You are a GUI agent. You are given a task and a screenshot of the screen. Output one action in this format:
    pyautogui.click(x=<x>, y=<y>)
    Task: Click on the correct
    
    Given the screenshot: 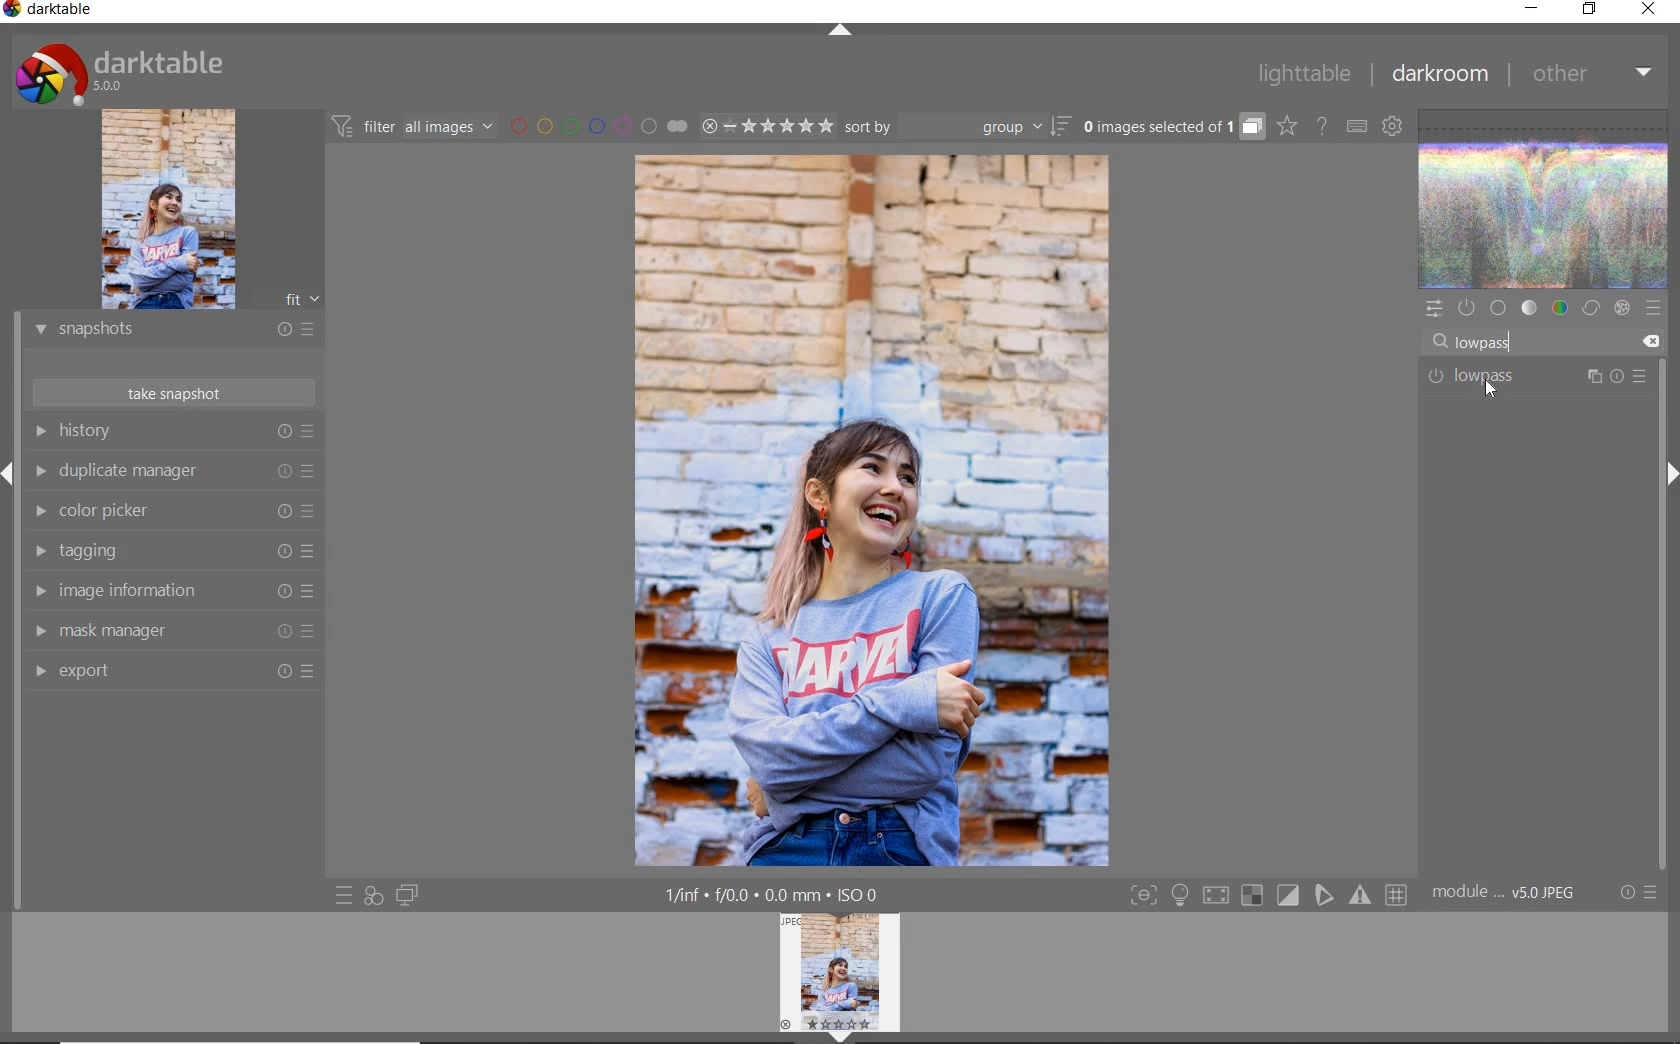 What is the action you would take?
    pyautogui.click(x=1590, y=309)
    